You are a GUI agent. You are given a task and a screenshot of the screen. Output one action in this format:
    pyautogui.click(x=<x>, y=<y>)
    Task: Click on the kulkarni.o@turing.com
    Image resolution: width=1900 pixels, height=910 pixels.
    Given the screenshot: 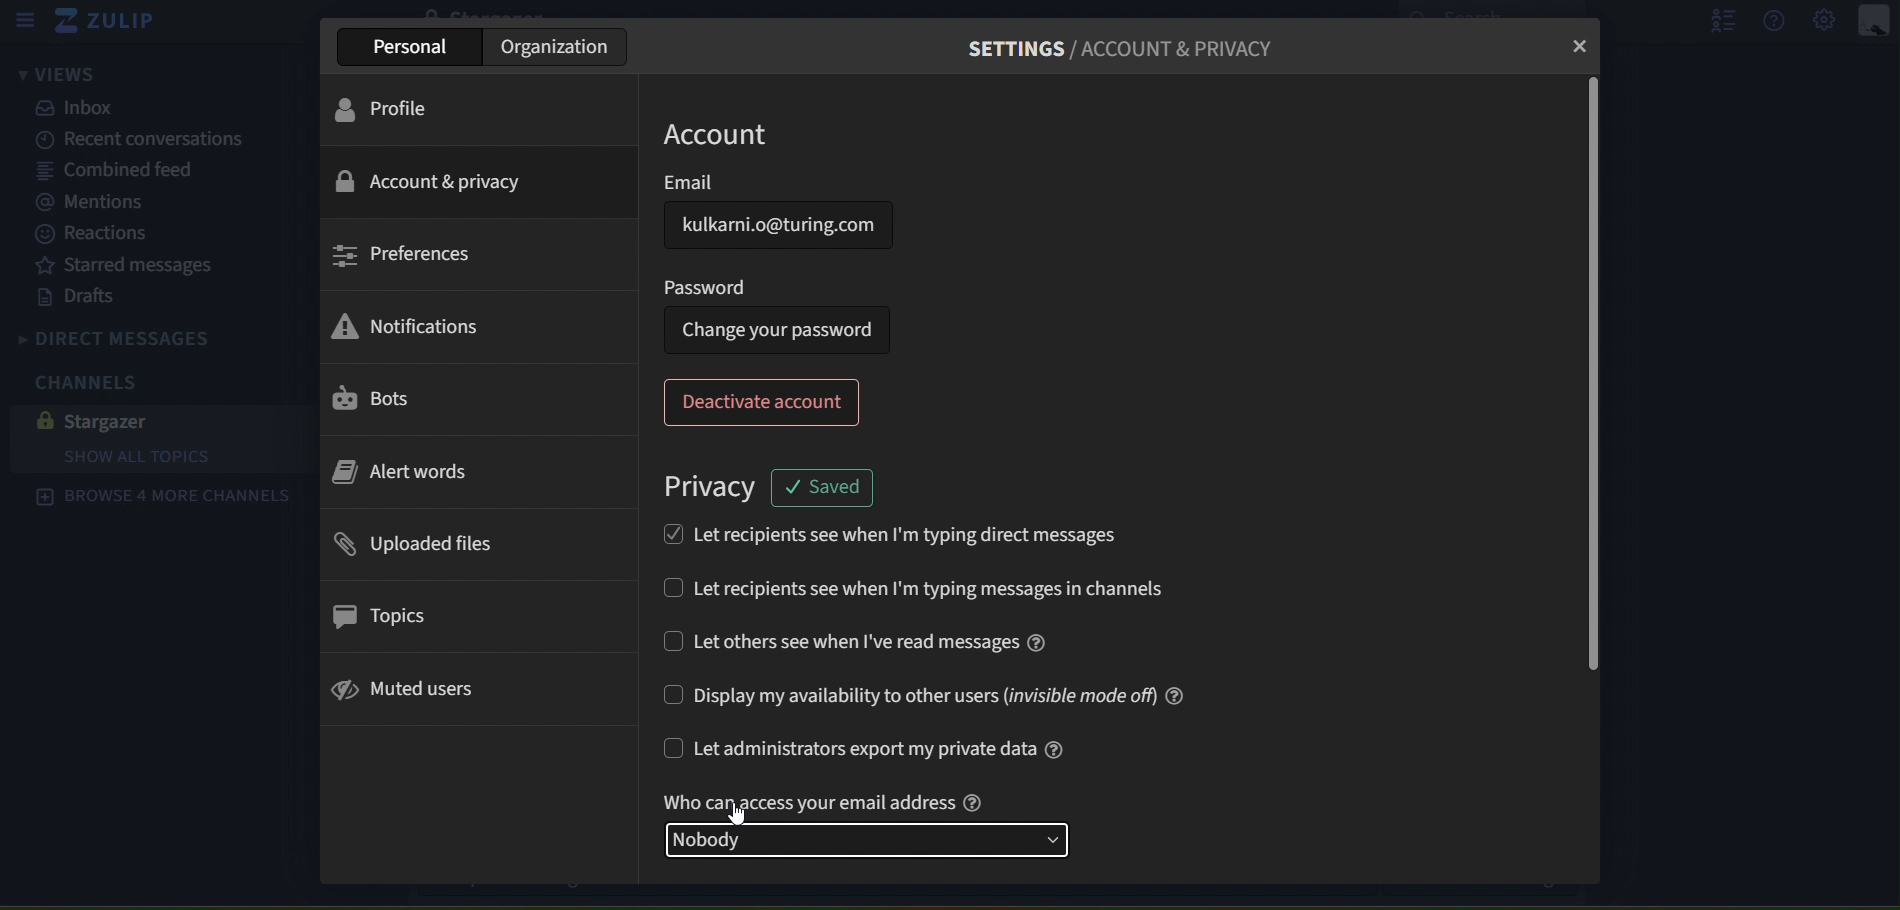 What is the action you would take?
    pyautogui.click(x=778, y=225)
    